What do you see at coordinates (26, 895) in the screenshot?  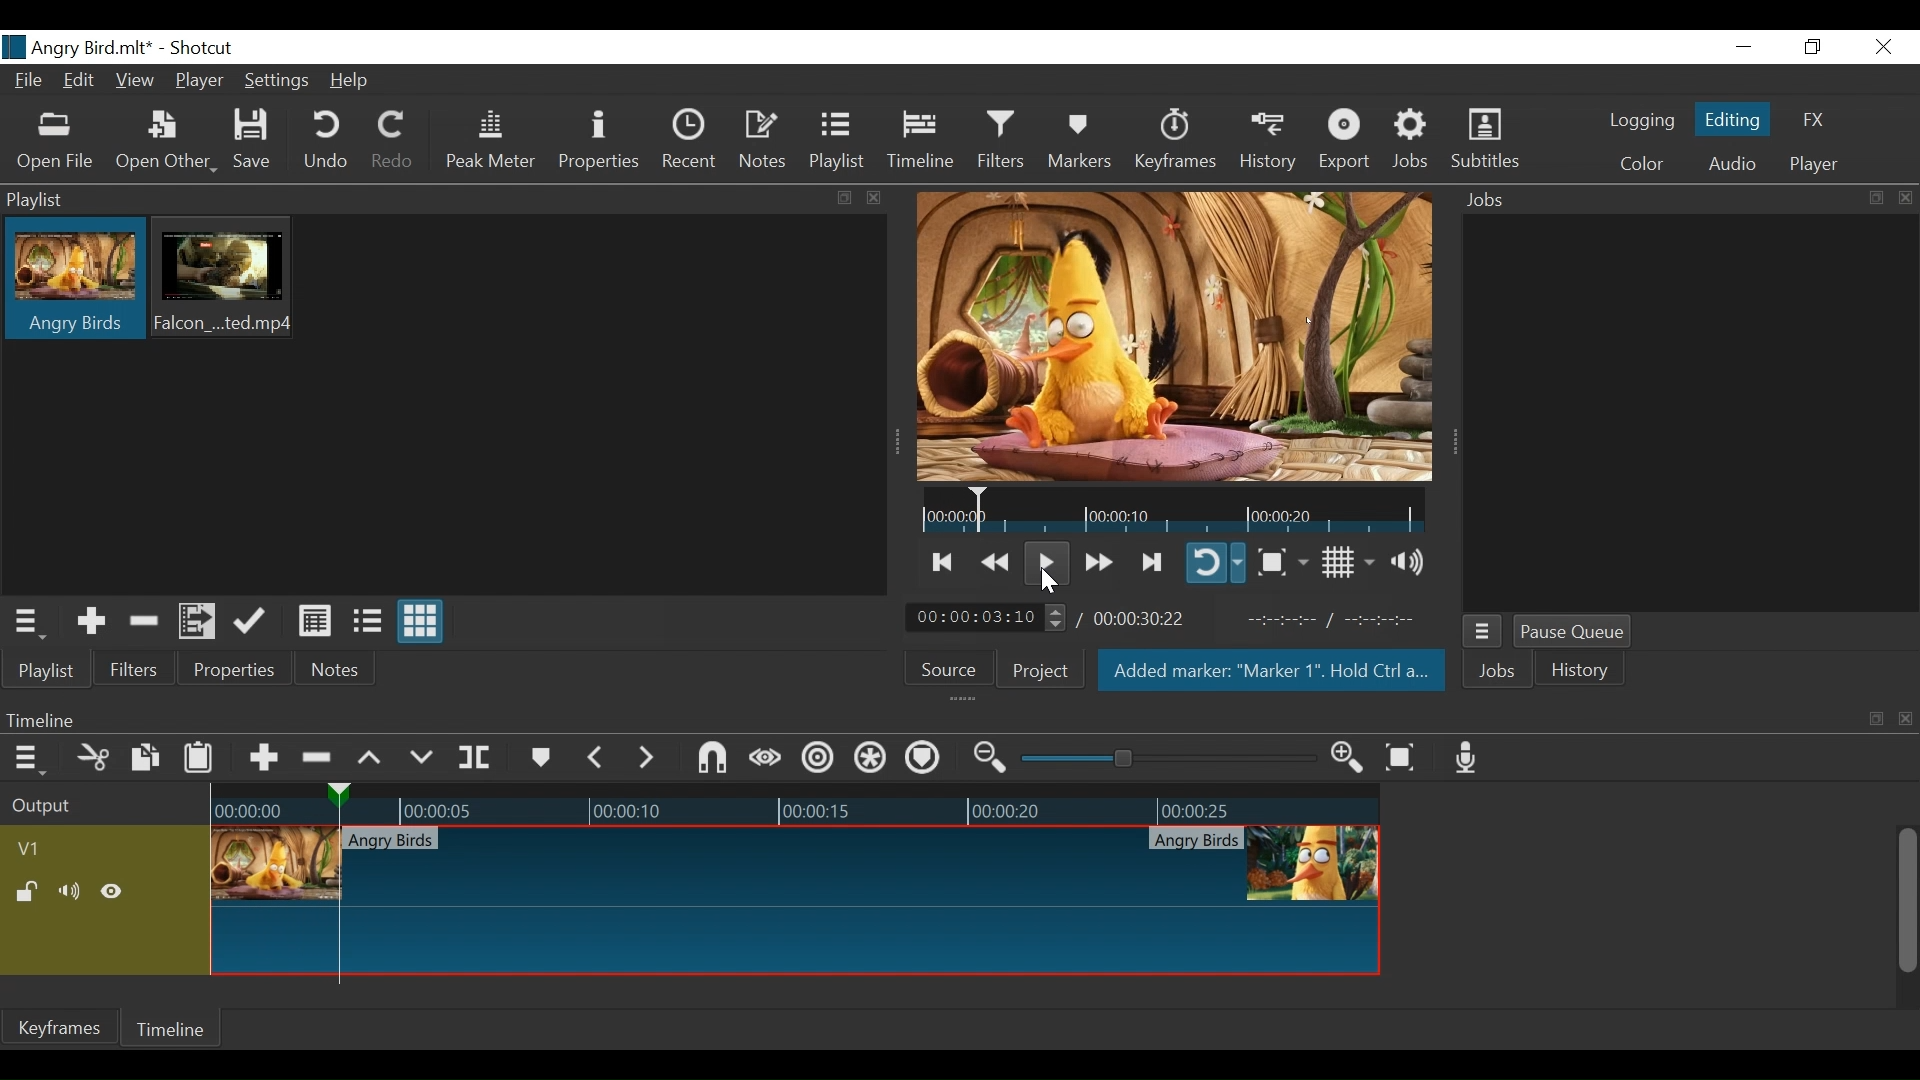 I see `(un)lock track` at bounding box center [26, 895].